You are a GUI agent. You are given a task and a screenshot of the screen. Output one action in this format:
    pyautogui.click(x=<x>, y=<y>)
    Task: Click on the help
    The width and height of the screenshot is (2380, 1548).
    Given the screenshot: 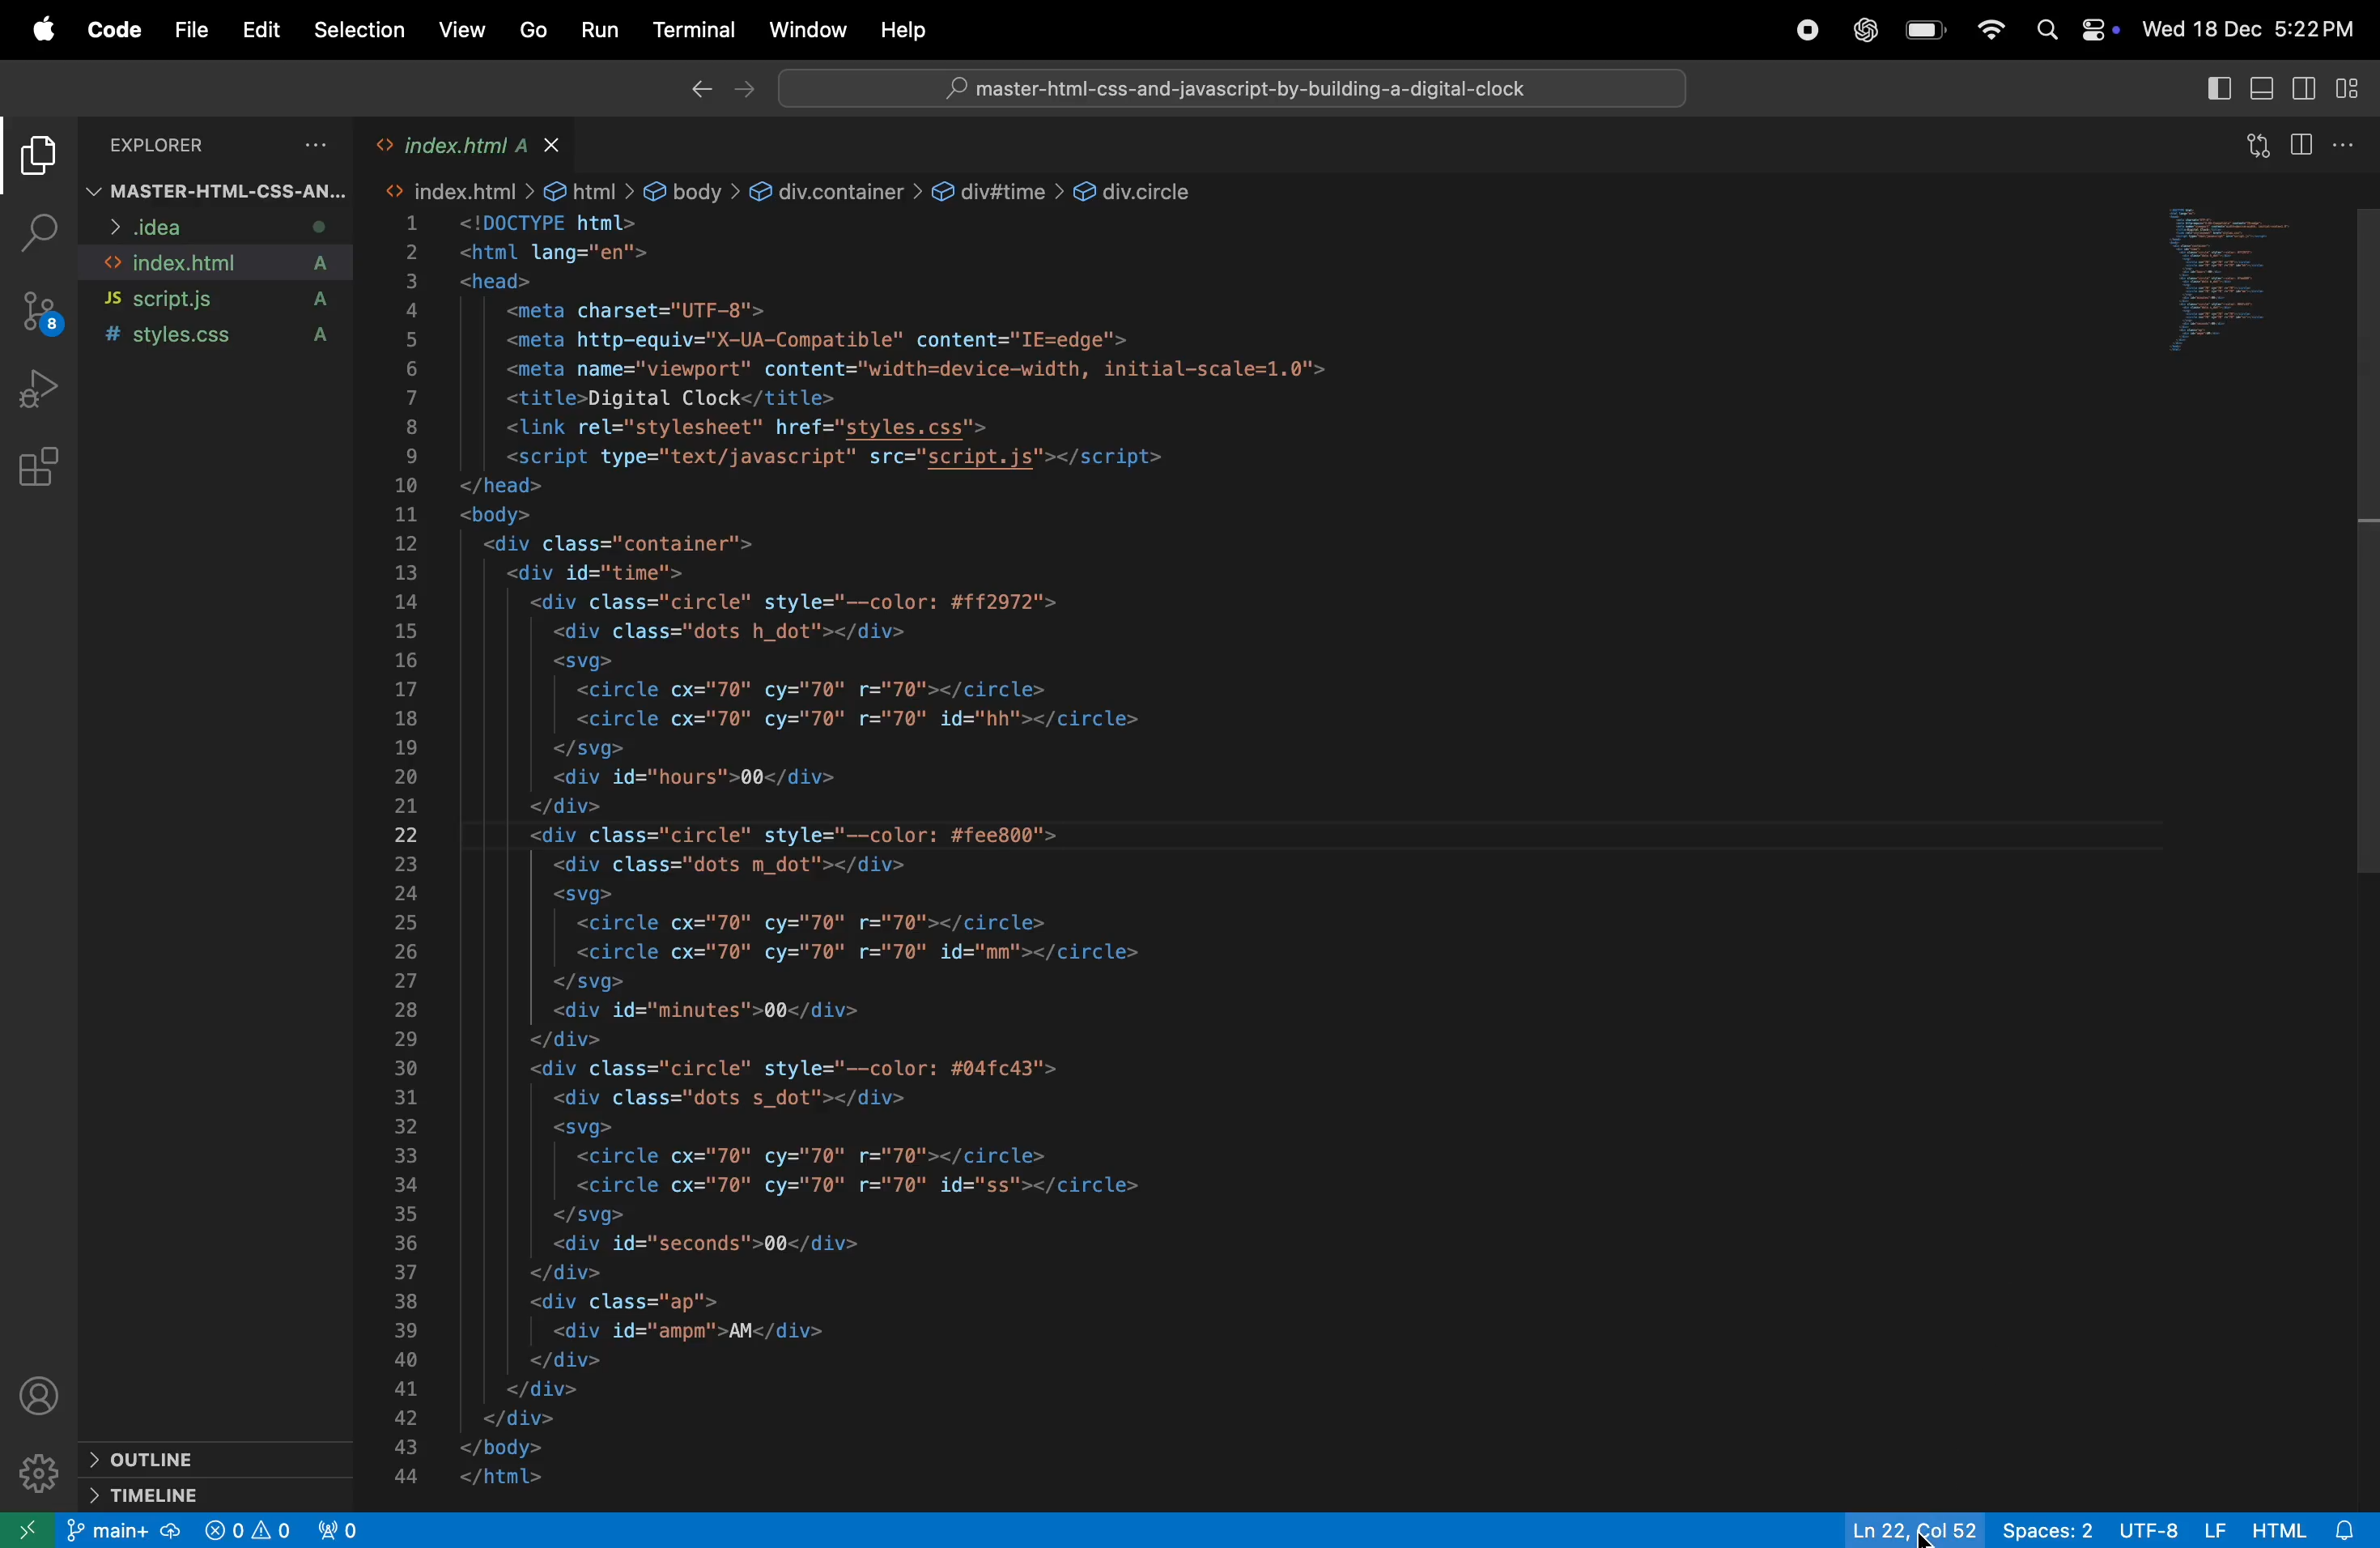 What is the action you would take?
    pyautogui.click(x=906, y=29)
    